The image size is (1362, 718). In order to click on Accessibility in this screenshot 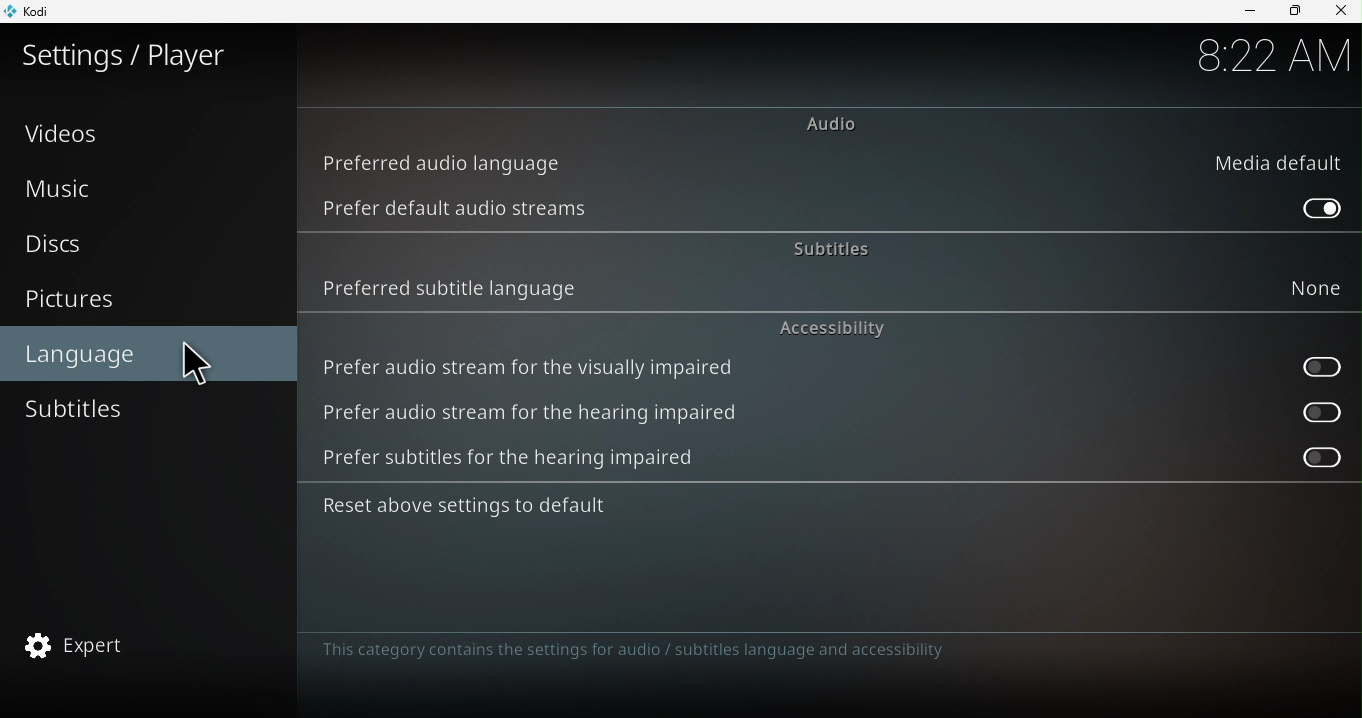, I will do `click(834, 327)`.